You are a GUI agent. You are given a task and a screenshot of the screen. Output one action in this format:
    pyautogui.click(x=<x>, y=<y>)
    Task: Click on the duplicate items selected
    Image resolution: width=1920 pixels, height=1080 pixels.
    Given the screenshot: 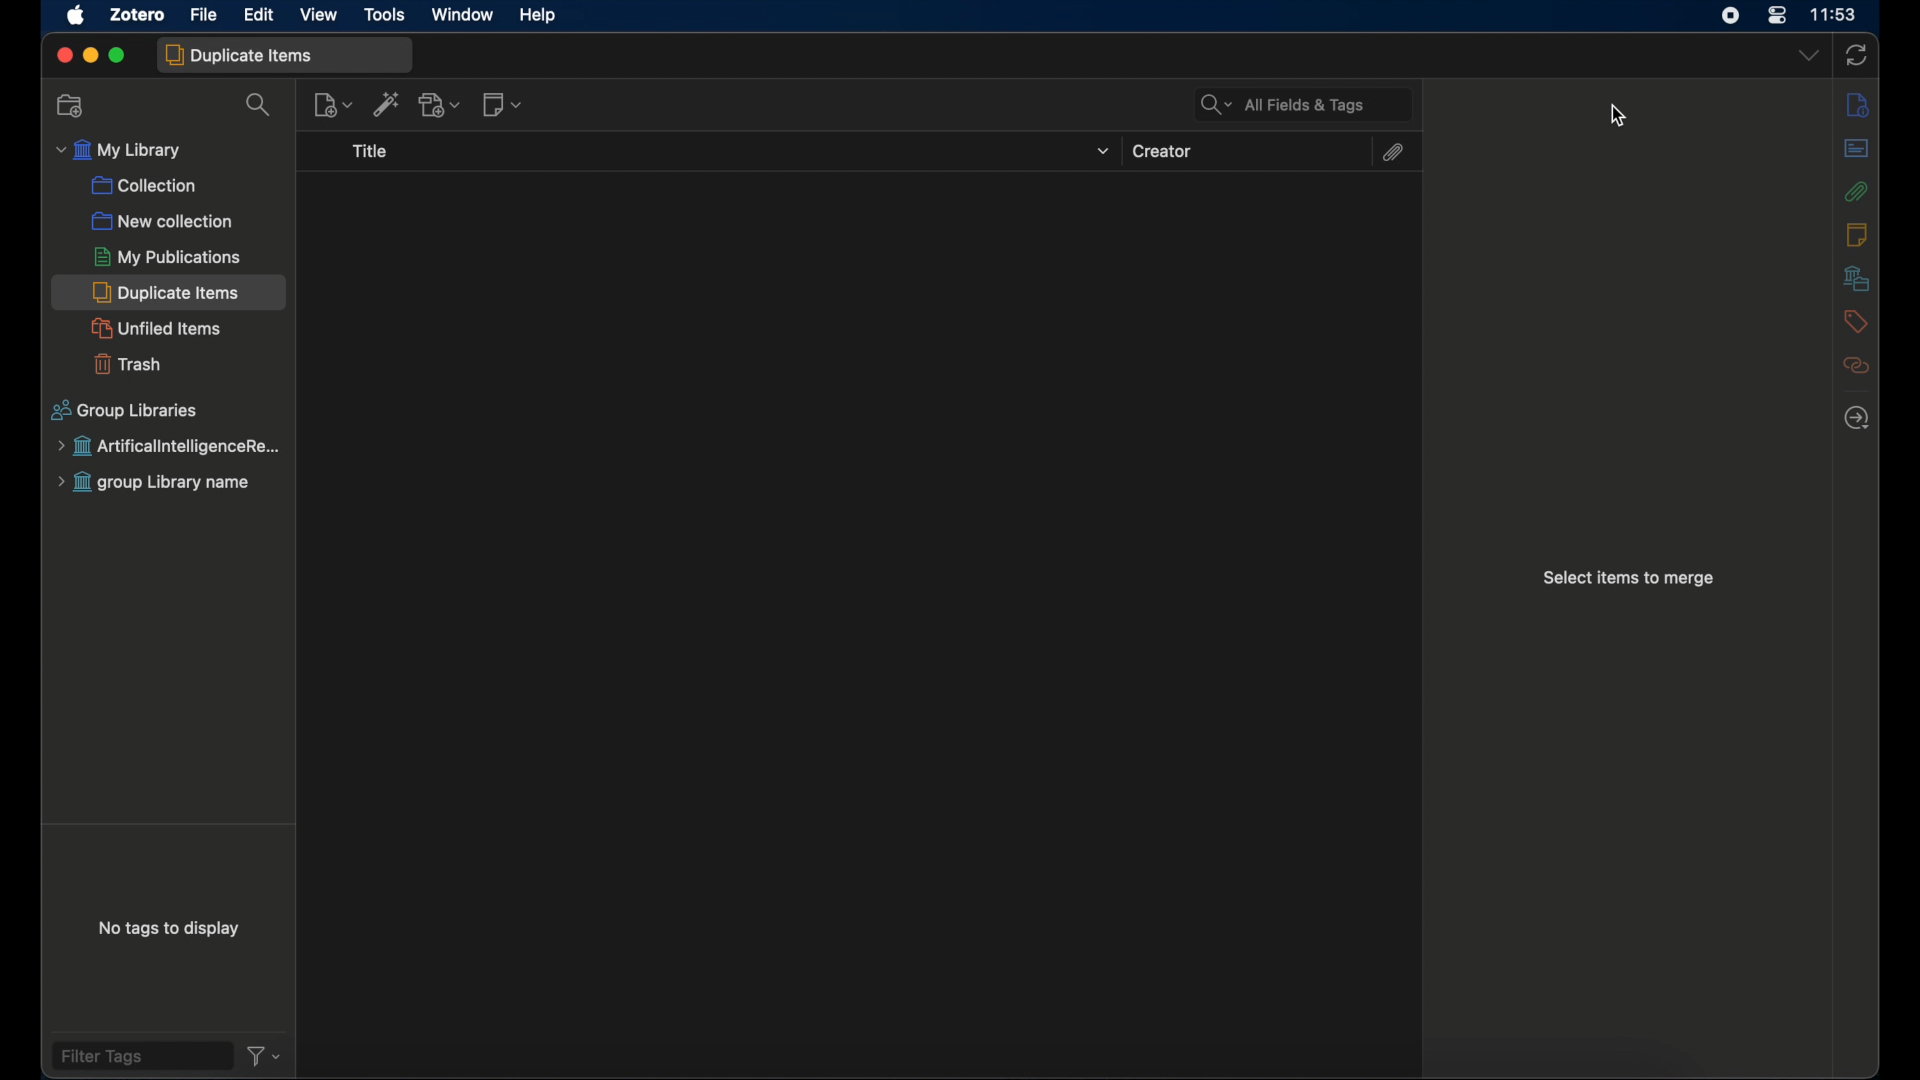 What is the action you would take?
    pyautogui.click(x=170, y=293)
    